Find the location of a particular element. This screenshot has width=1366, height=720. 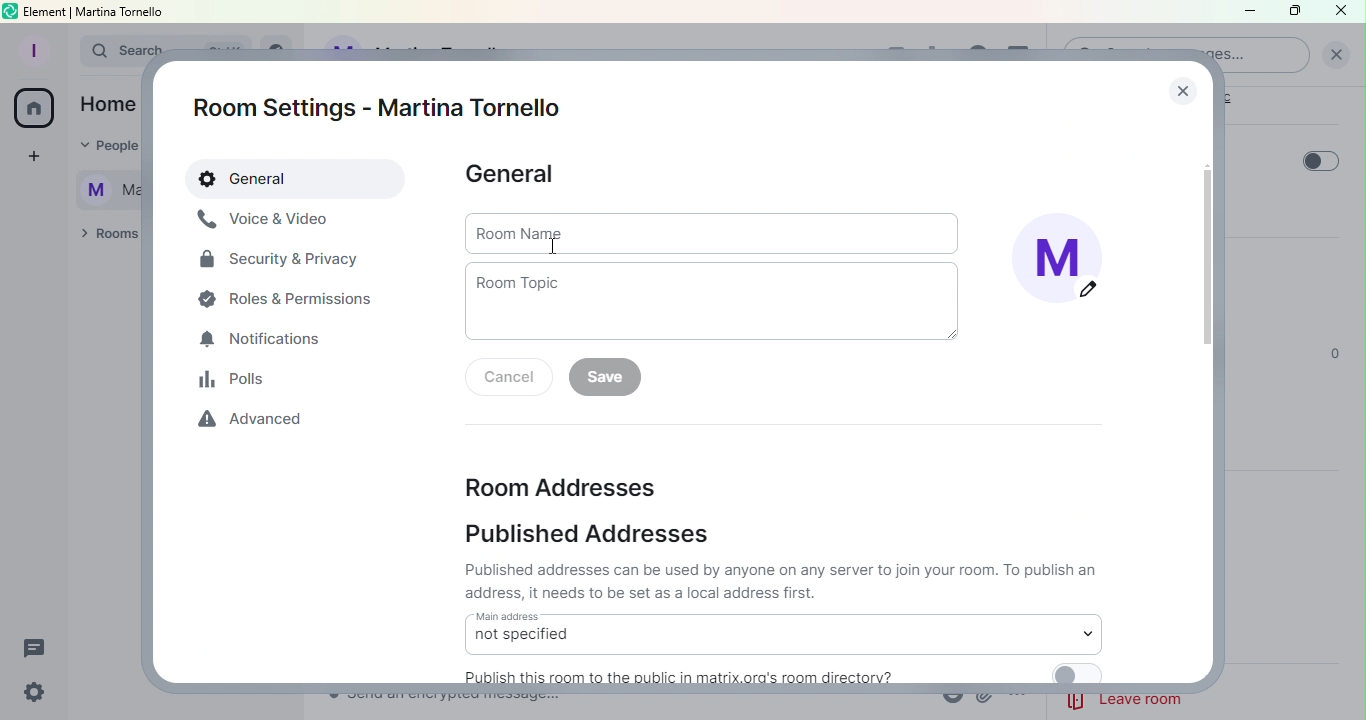

Create a space is located at coordinates (31, 159).